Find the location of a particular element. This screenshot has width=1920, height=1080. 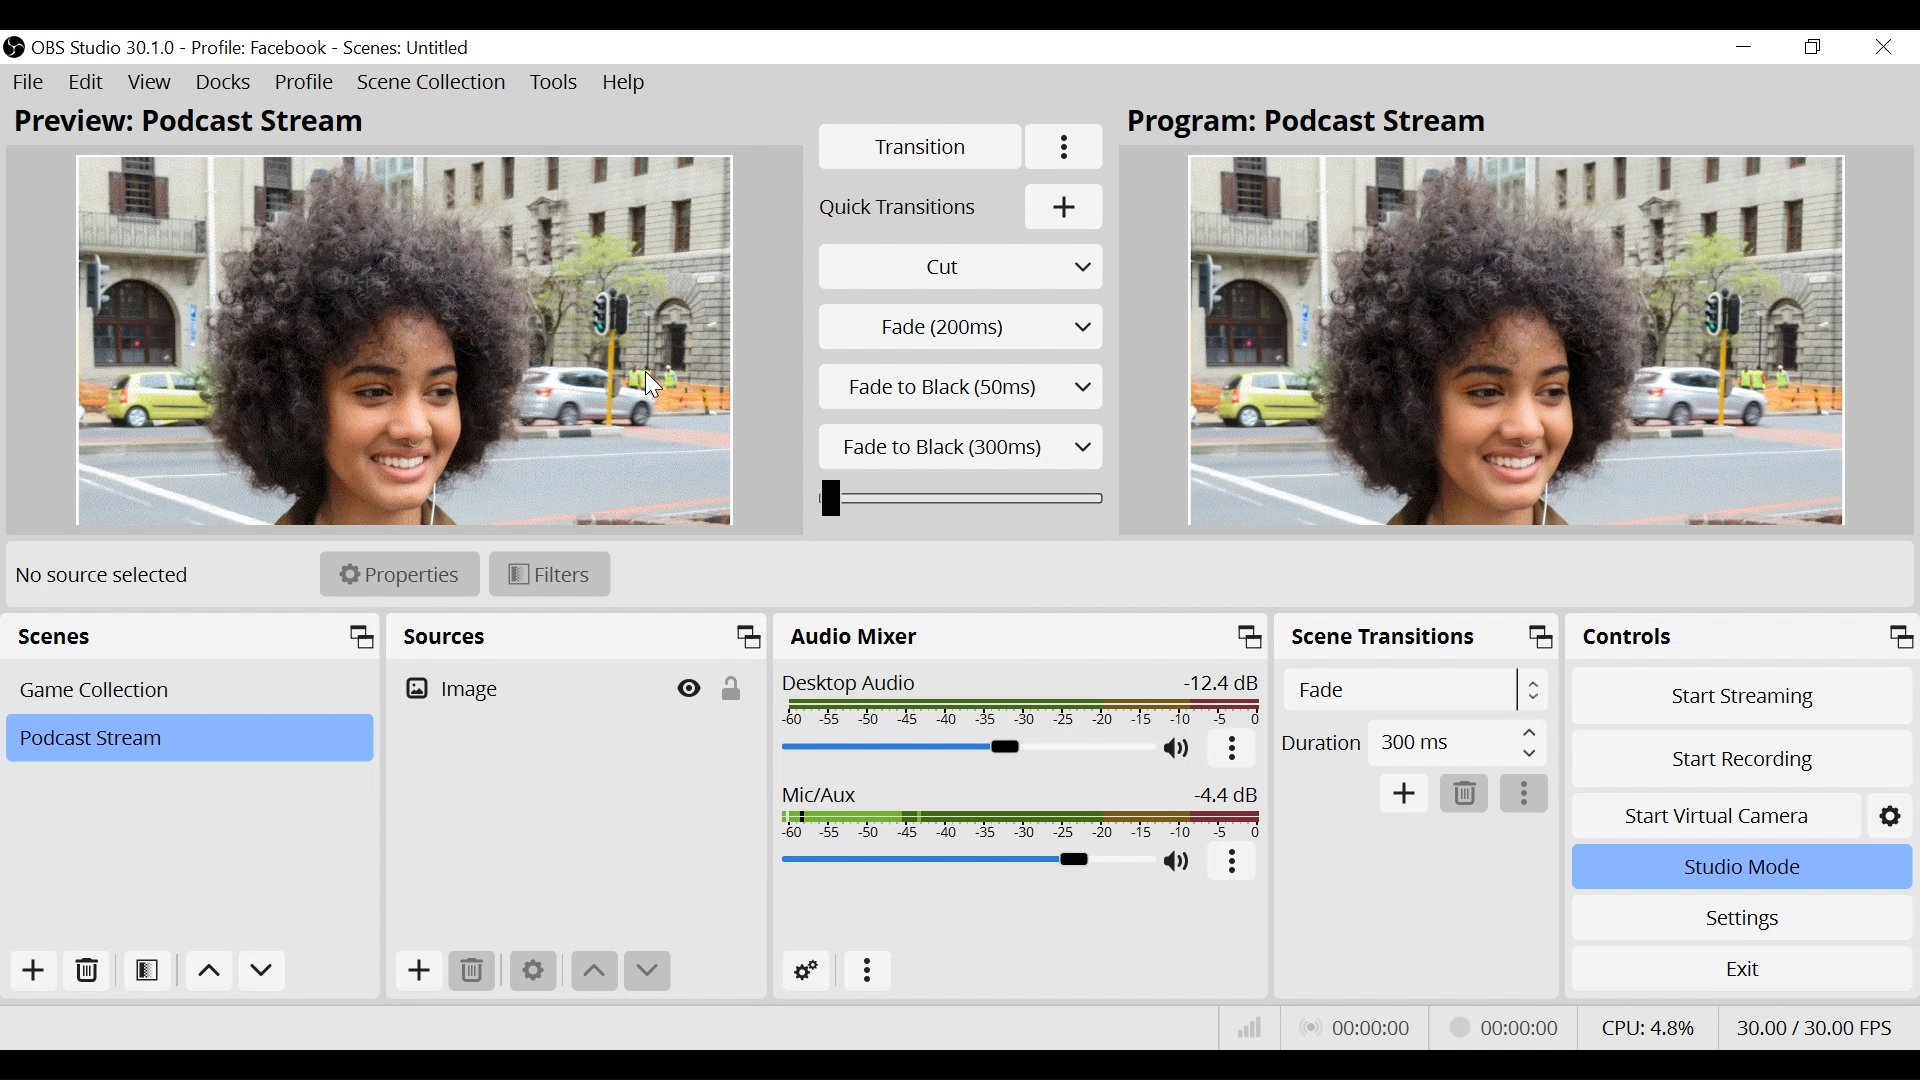

CPU Usage is located at coordinates (1651, 1023).